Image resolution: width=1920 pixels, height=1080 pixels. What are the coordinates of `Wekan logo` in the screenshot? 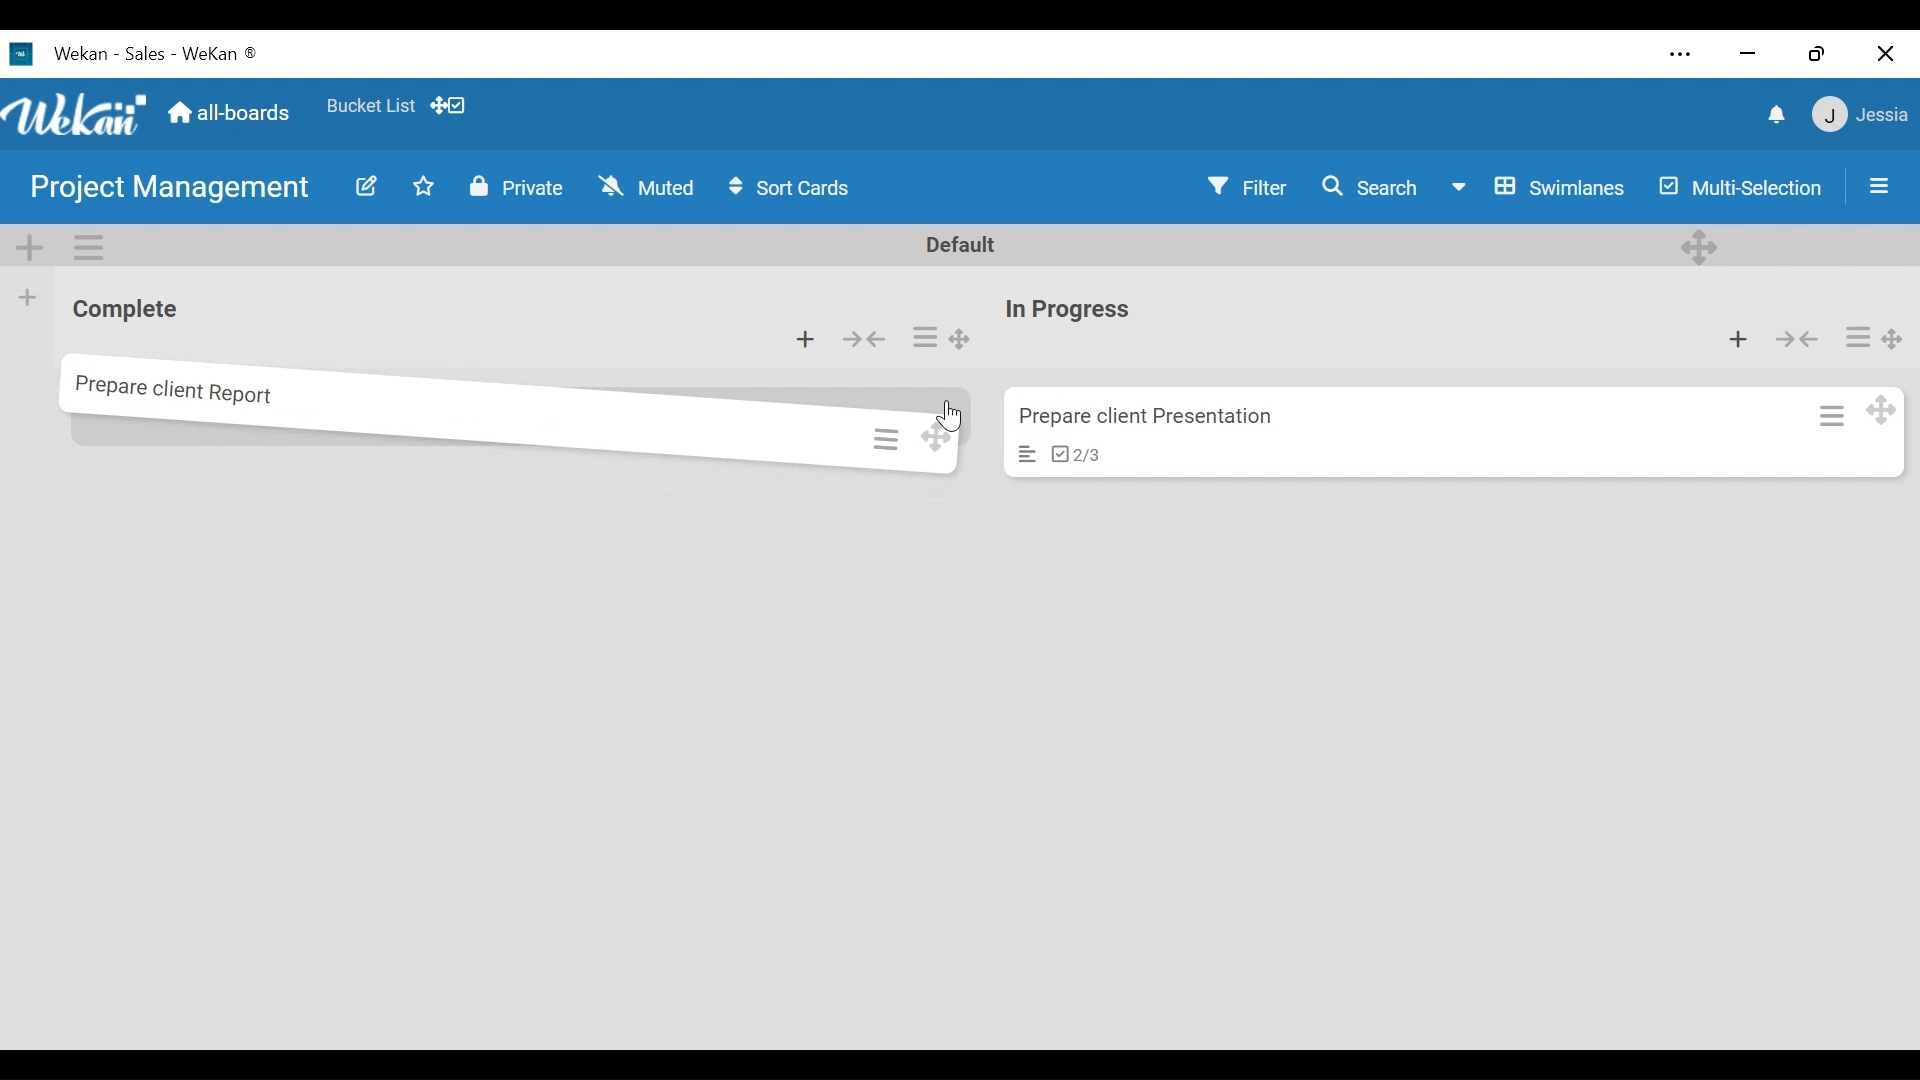 It's located at (78, 116).